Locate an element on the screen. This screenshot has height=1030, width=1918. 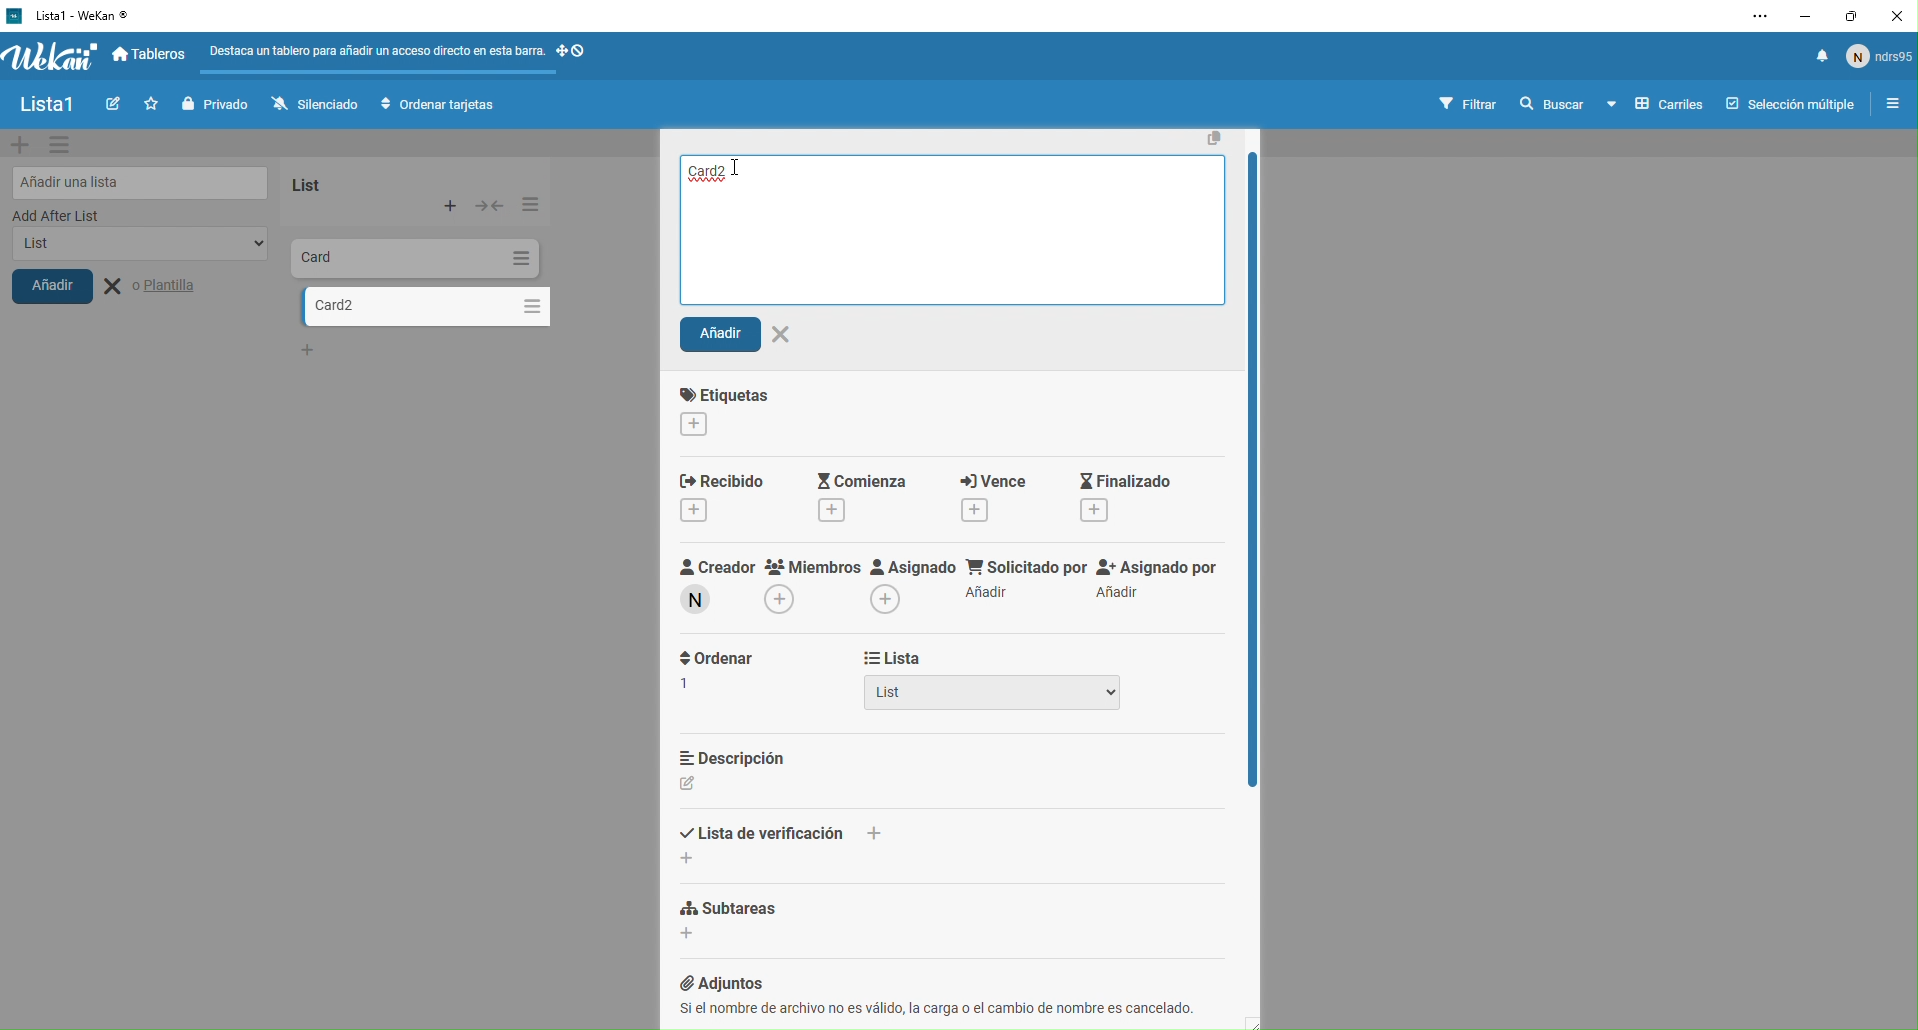
Miembros is located at coordinates (810, 573).